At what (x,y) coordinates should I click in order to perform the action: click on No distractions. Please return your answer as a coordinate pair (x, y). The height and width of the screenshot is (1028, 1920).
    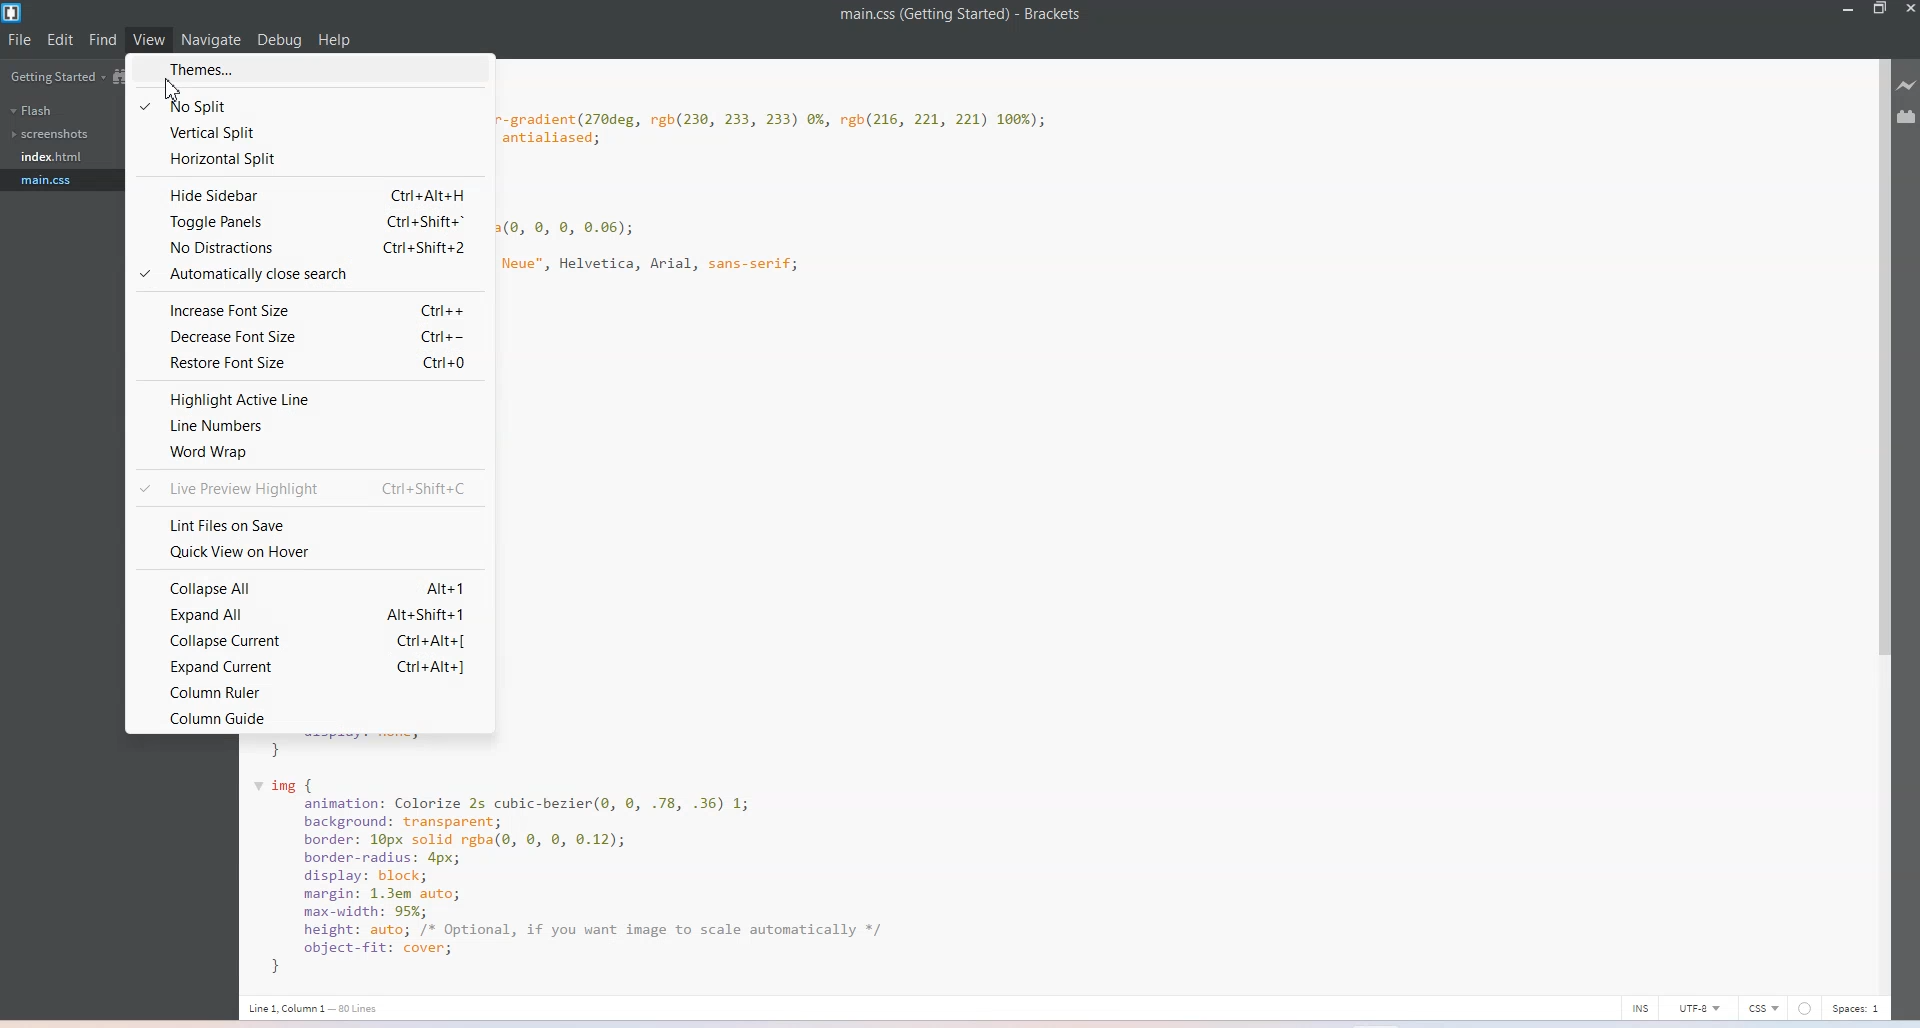
    Looking at the image, I should click on (309, 249).